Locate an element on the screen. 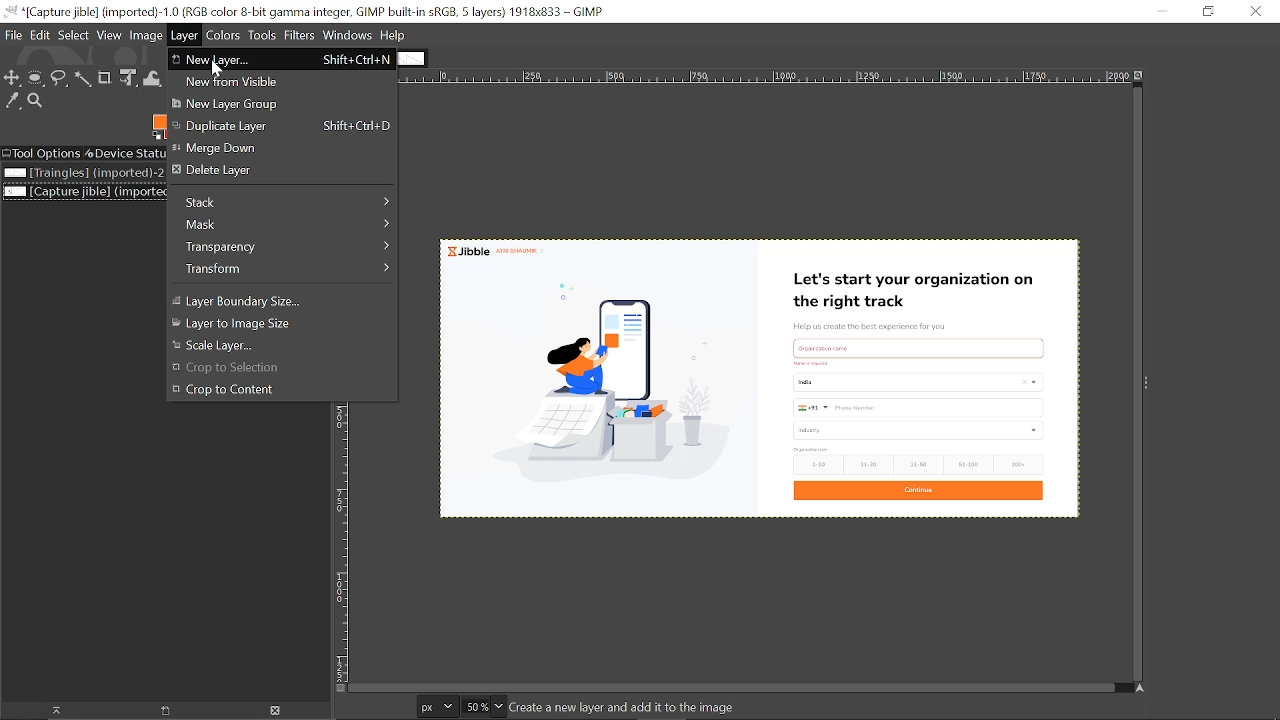  Duplicate layer is located at coordinates (281, 126).